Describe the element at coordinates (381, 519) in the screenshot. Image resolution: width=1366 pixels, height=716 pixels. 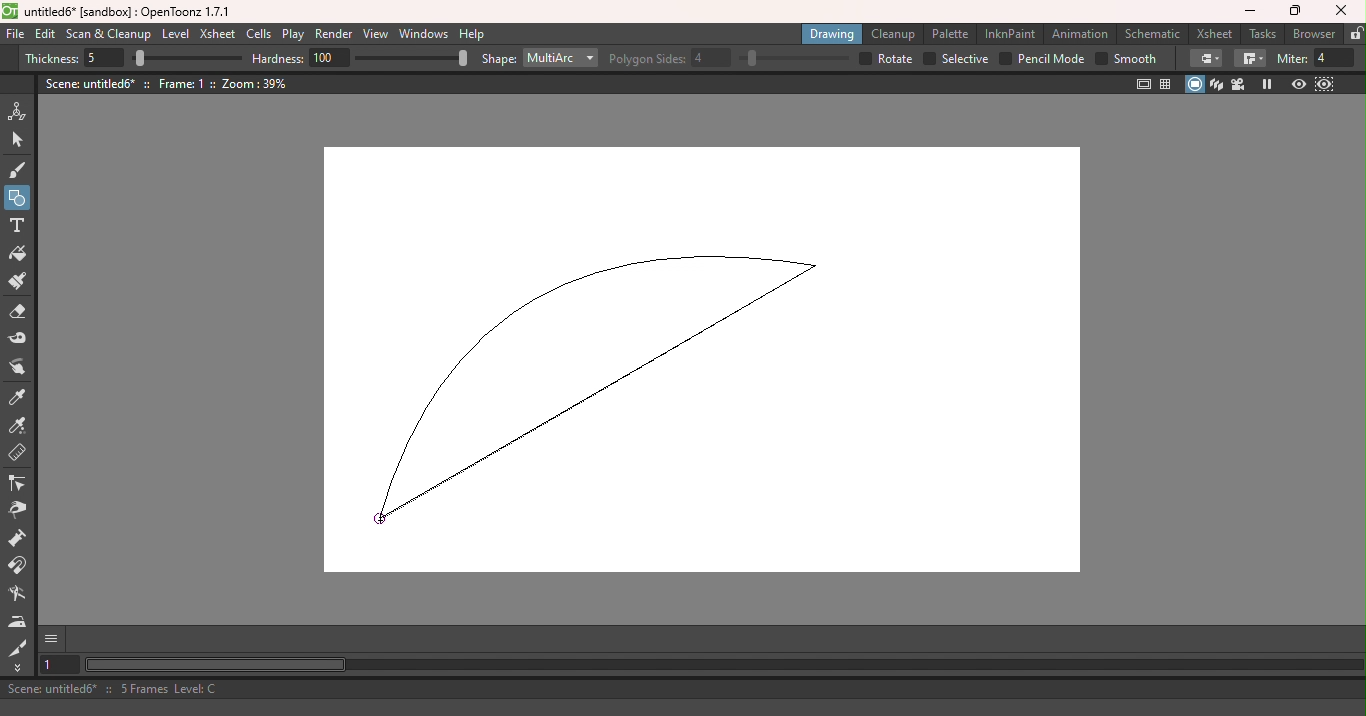
I see `Cursor` at that location.